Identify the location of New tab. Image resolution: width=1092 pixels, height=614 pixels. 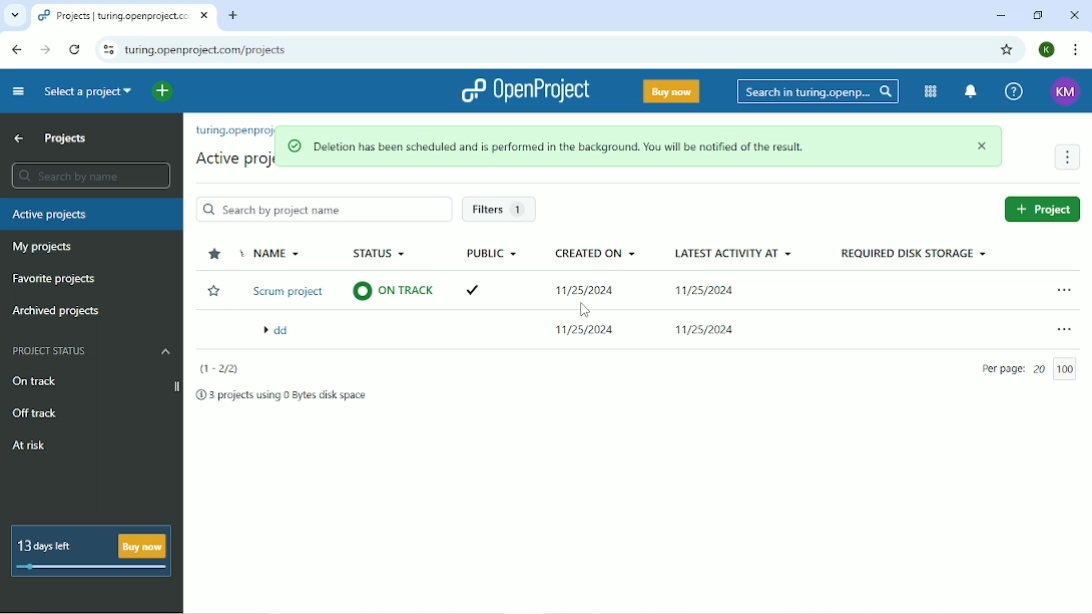
(235, 16).